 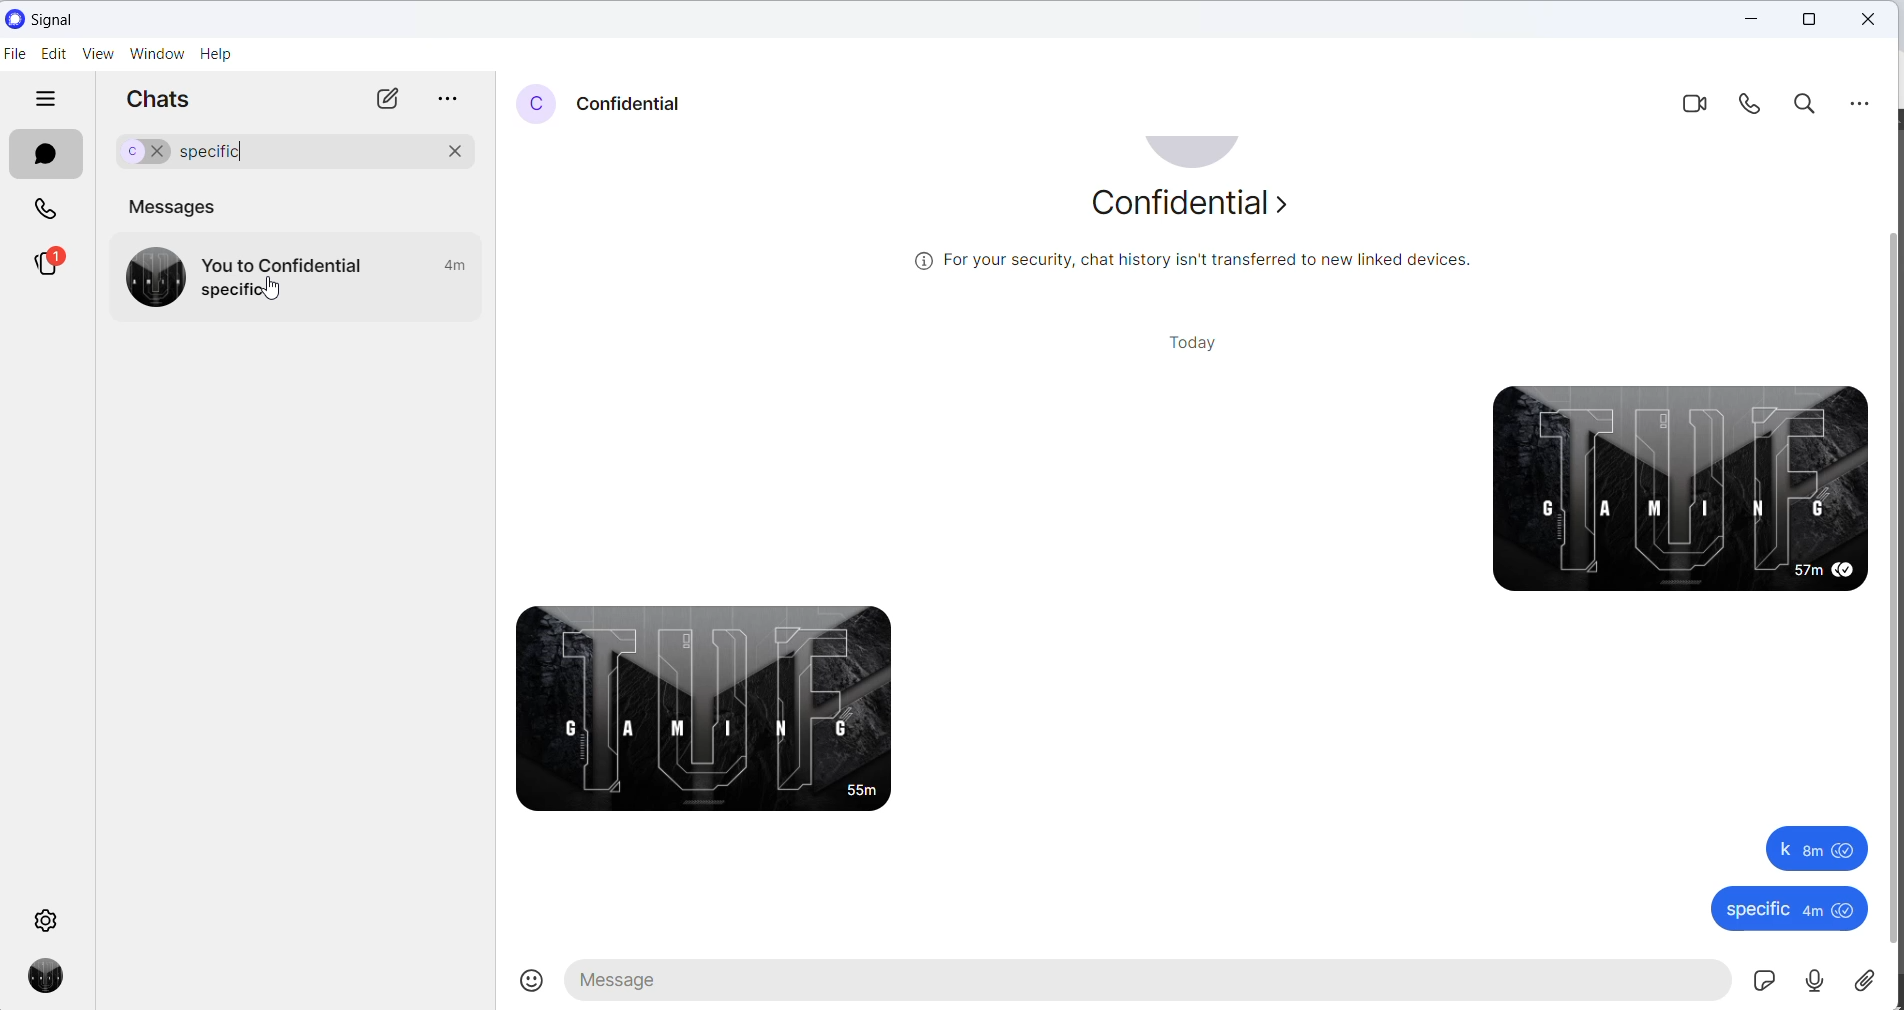 What do you see at coordinates (456, 267) in the screenshot?
I see `last active time` at bounding box center [456, 267].